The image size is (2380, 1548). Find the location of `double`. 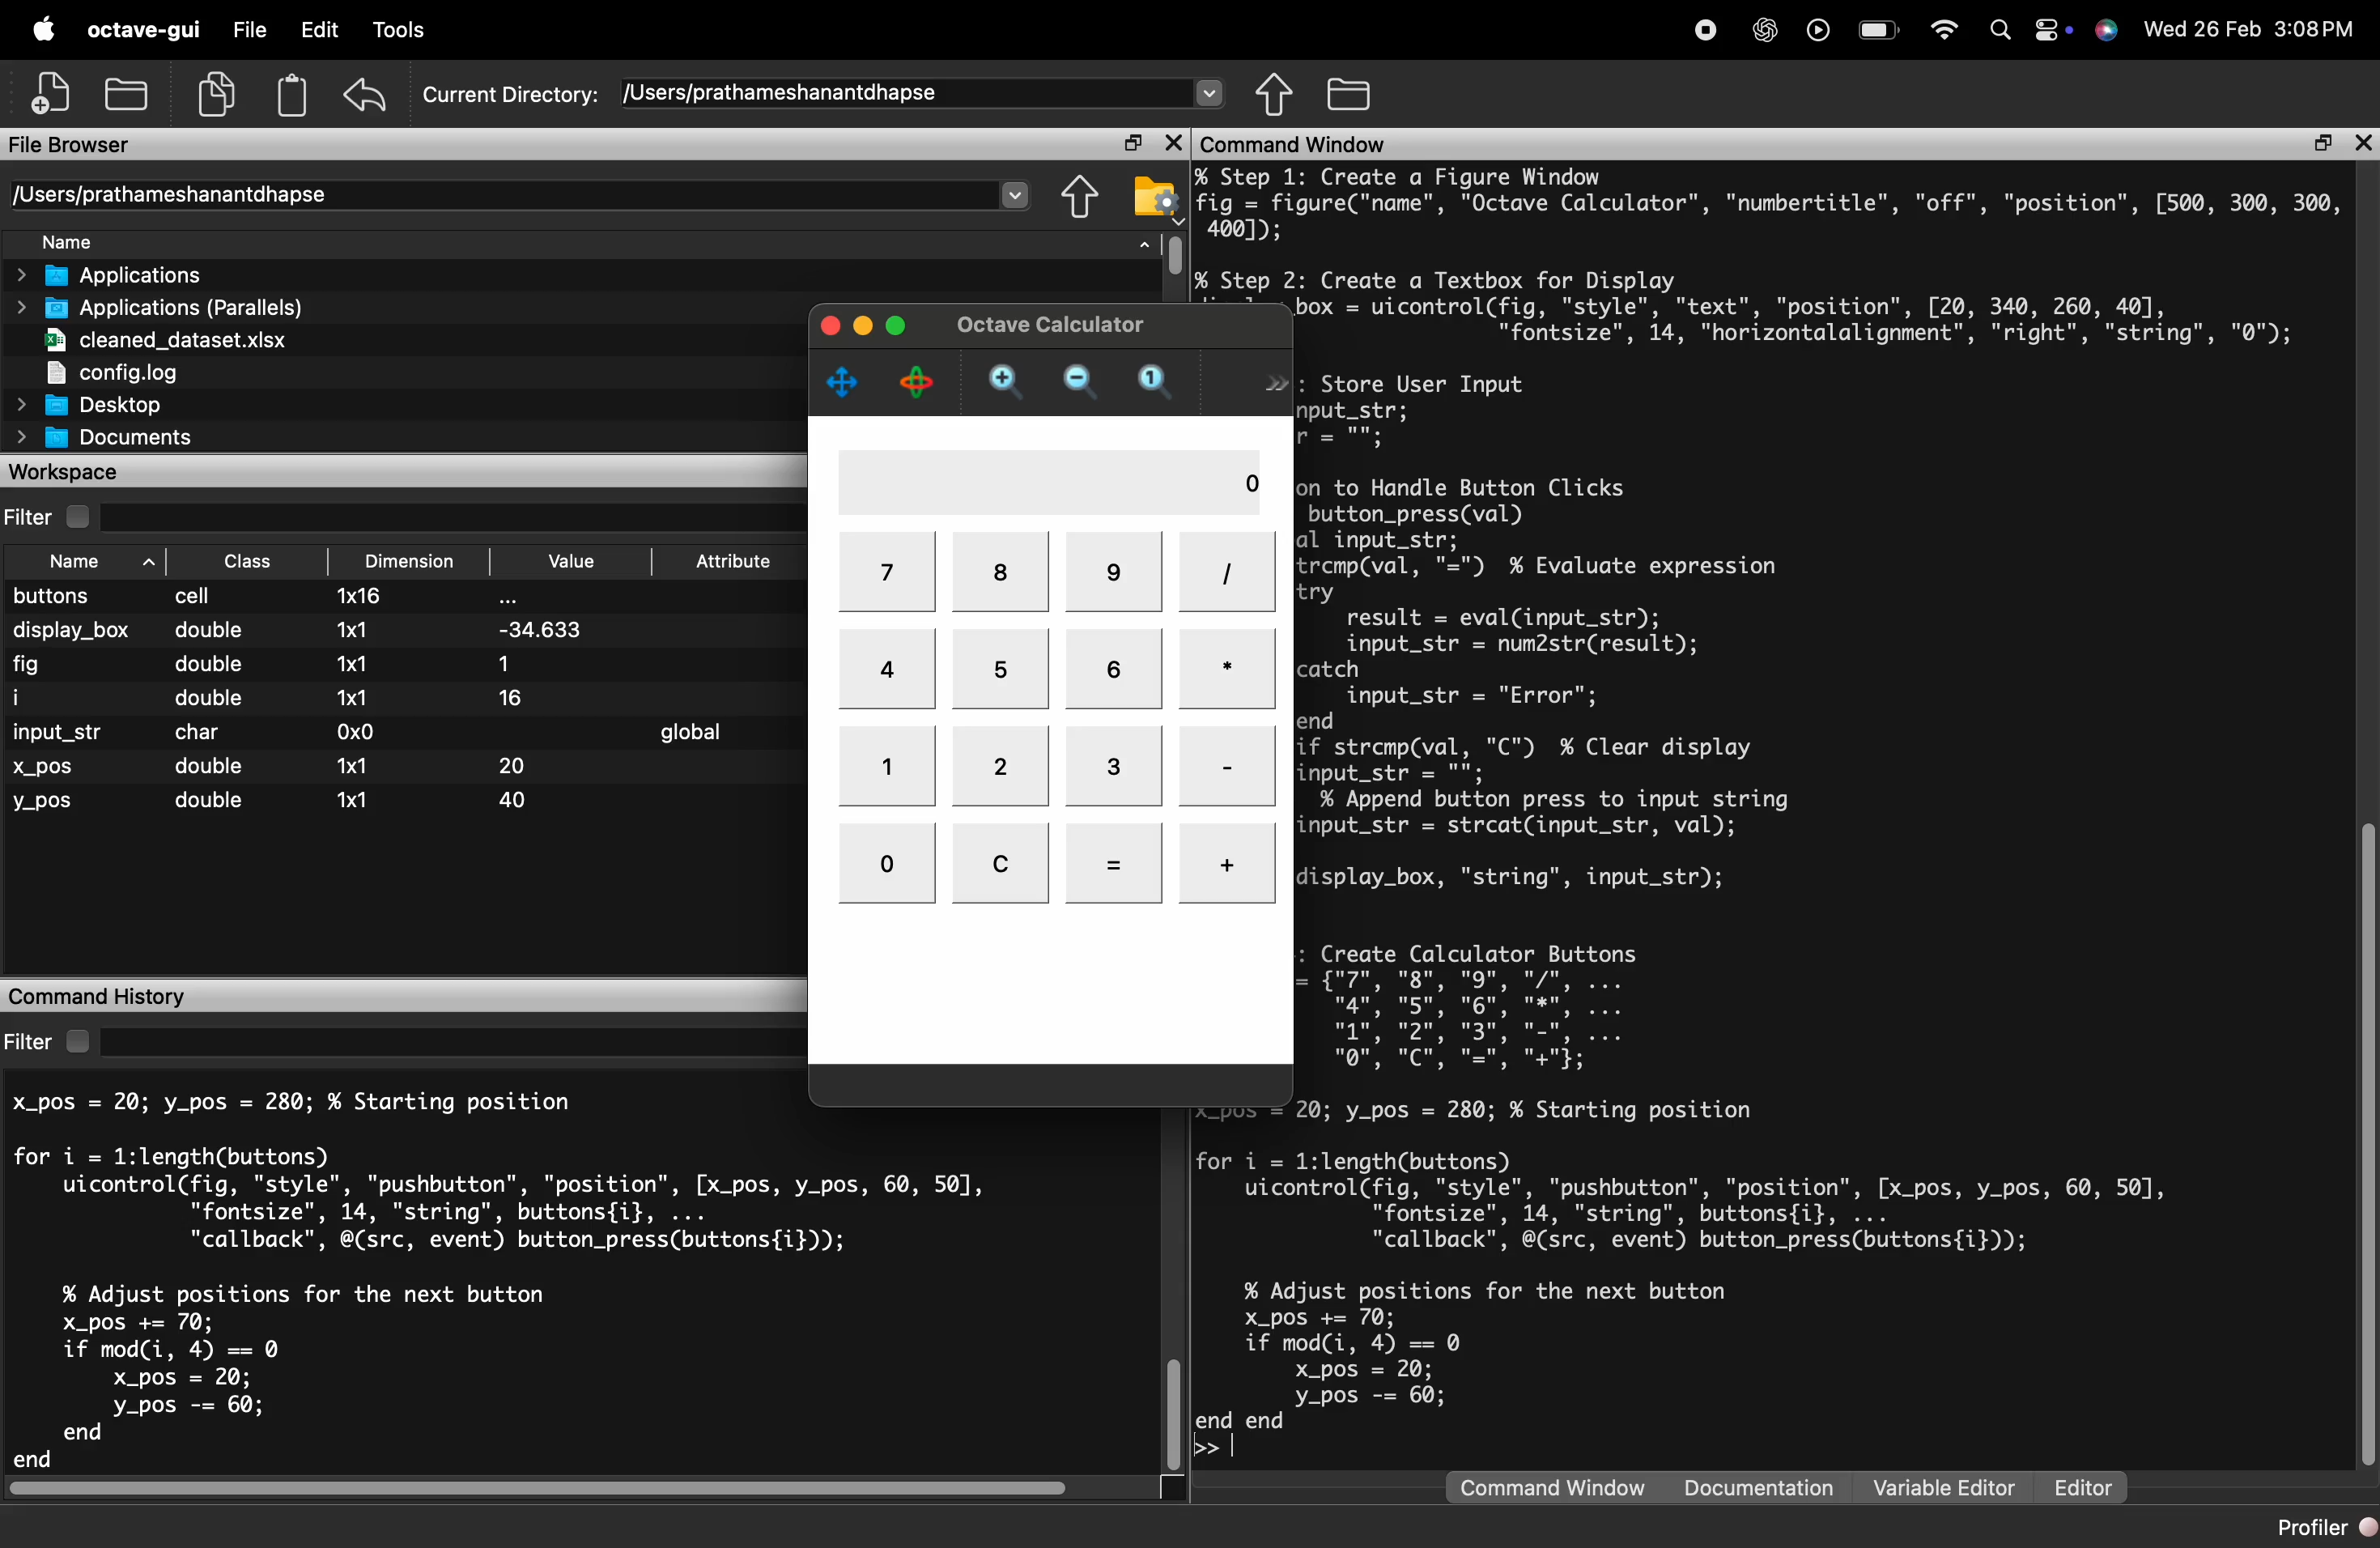

double is located at coordinates (204, 631).